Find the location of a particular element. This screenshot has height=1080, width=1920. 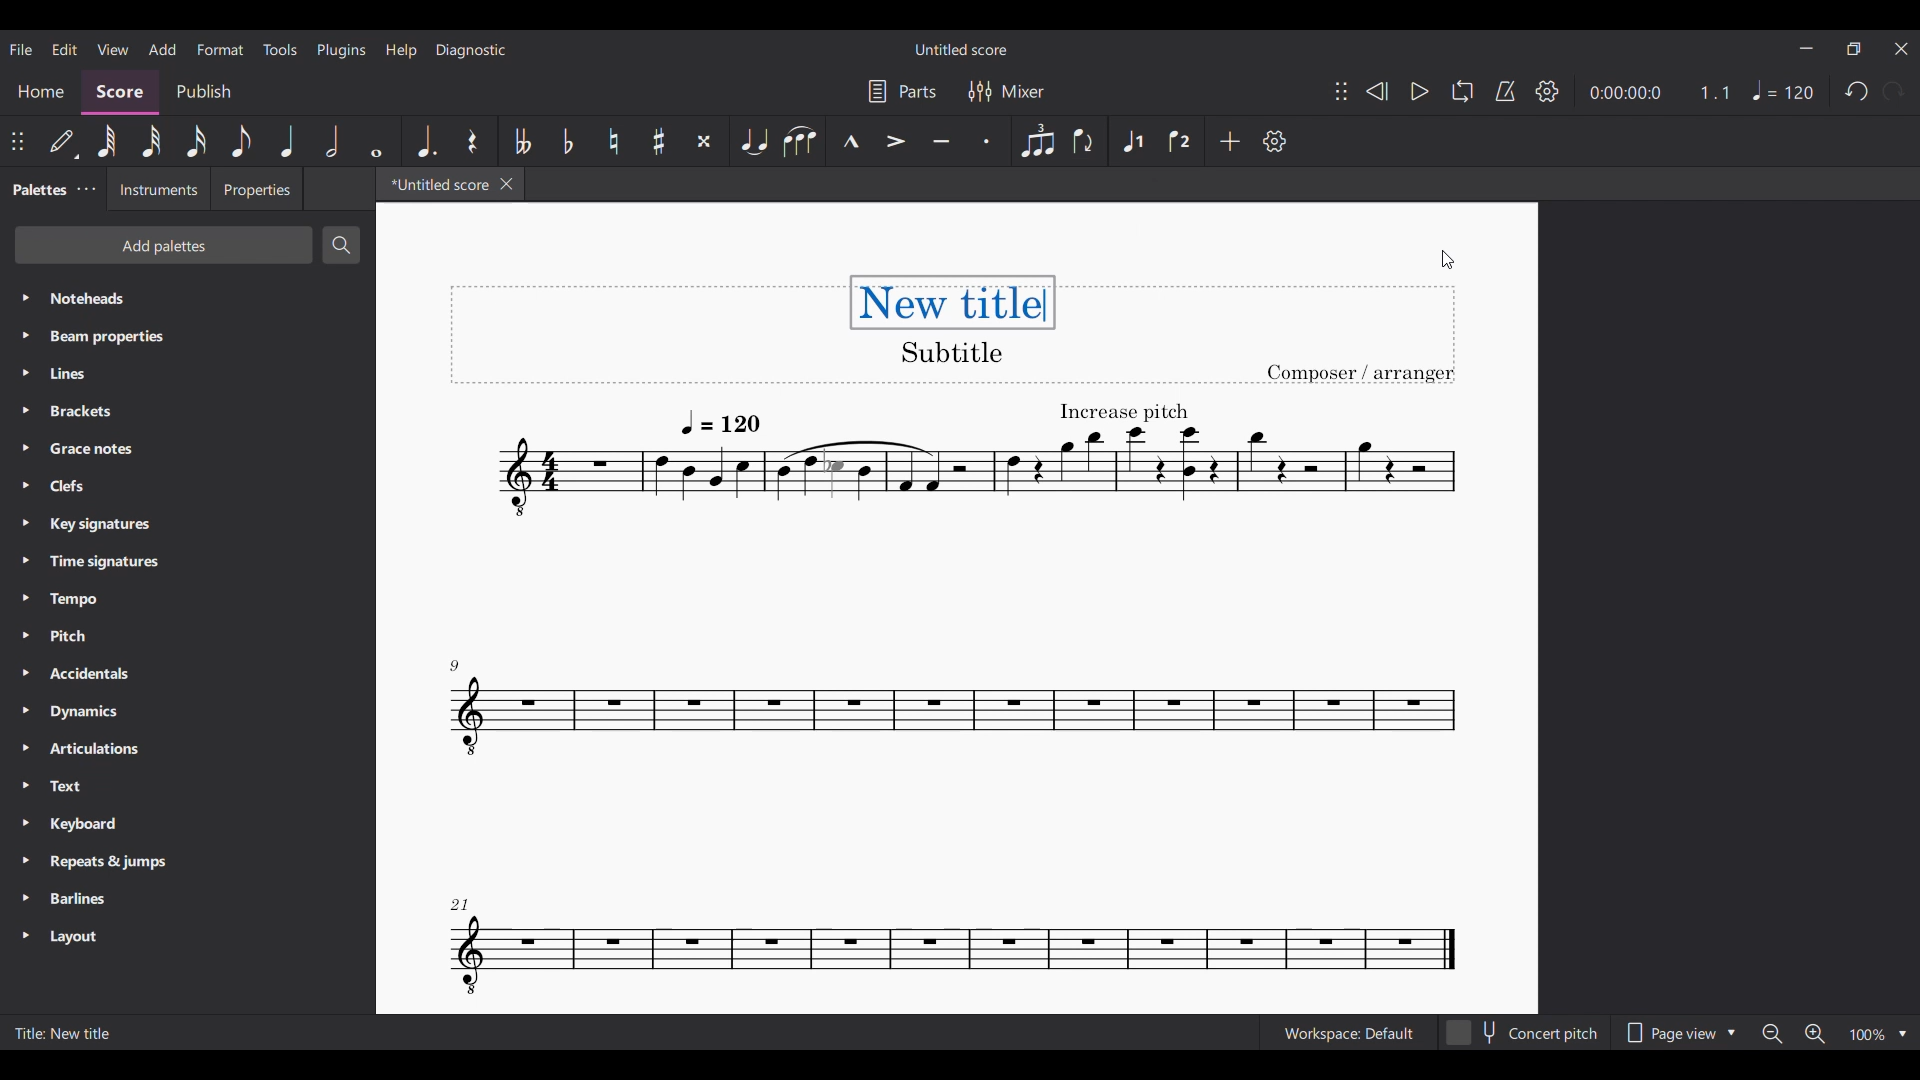

Format menu is located at coordinates (220, 50).